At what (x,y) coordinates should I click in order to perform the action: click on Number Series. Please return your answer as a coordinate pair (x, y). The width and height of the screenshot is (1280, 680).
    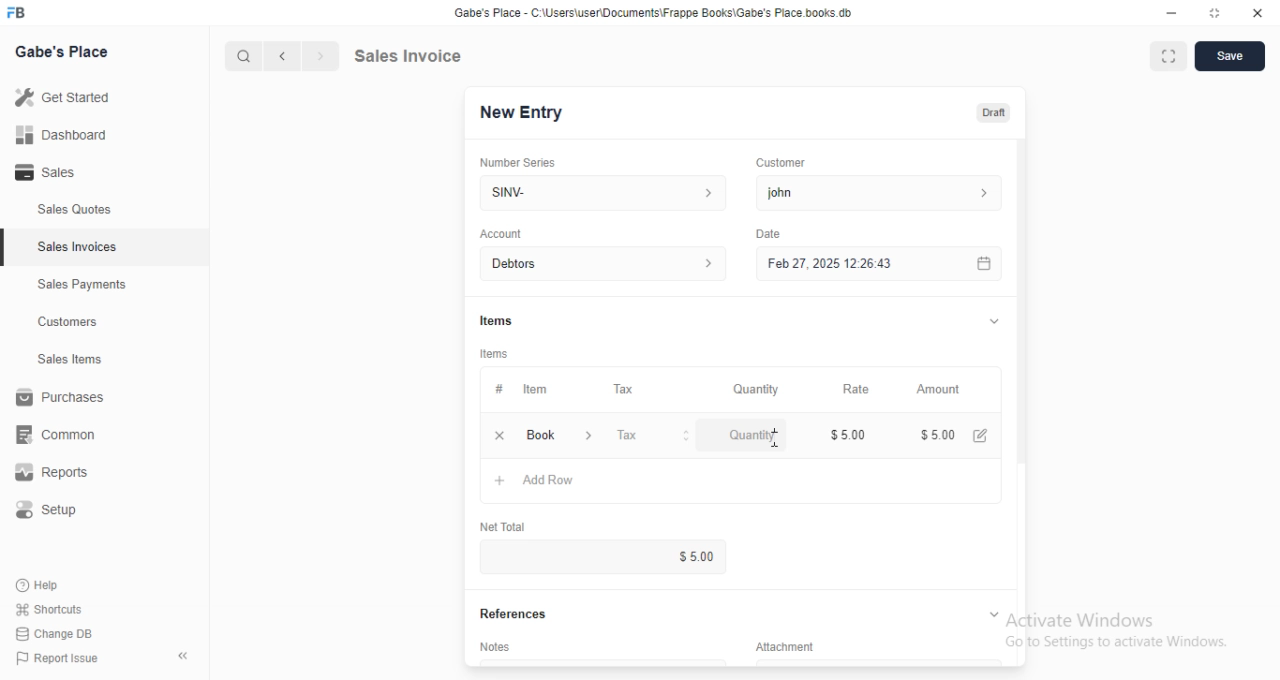
    Looking at the image, I should click on (525, 160).